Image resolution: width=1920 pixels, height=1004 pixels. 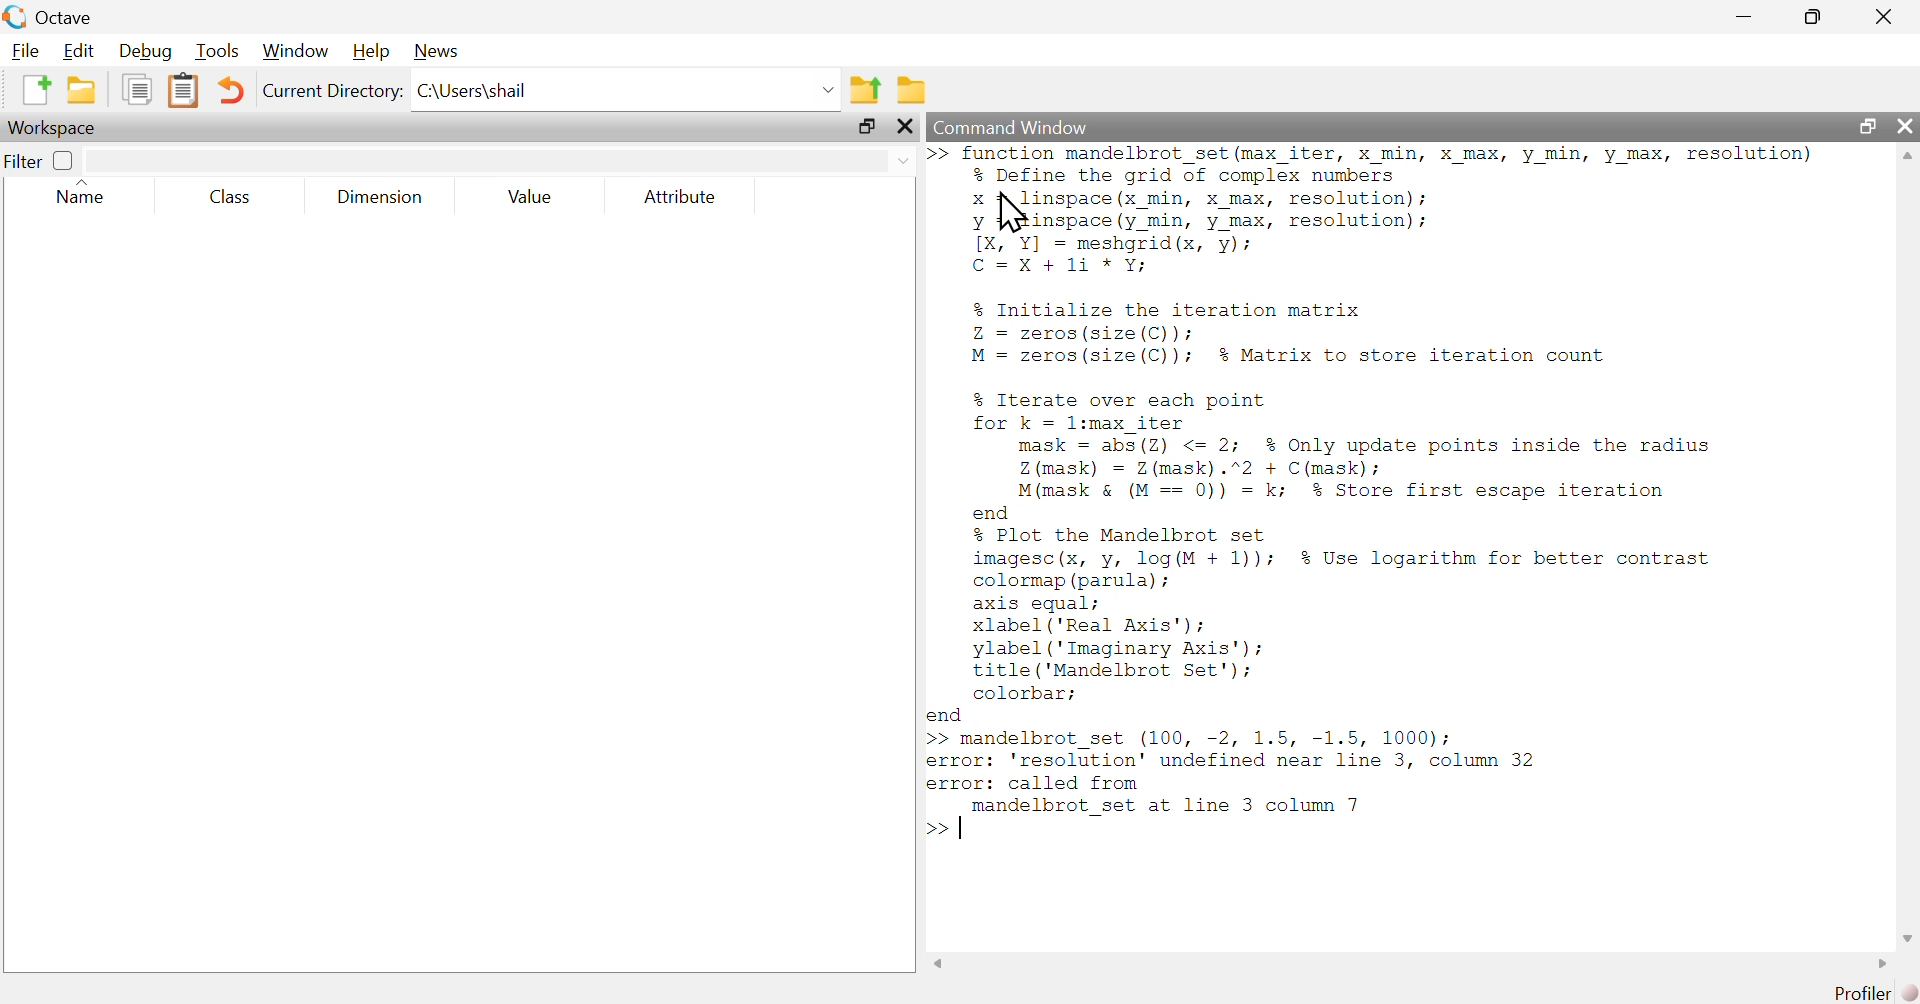 I want to click on paste, so click(x=185, y=89).